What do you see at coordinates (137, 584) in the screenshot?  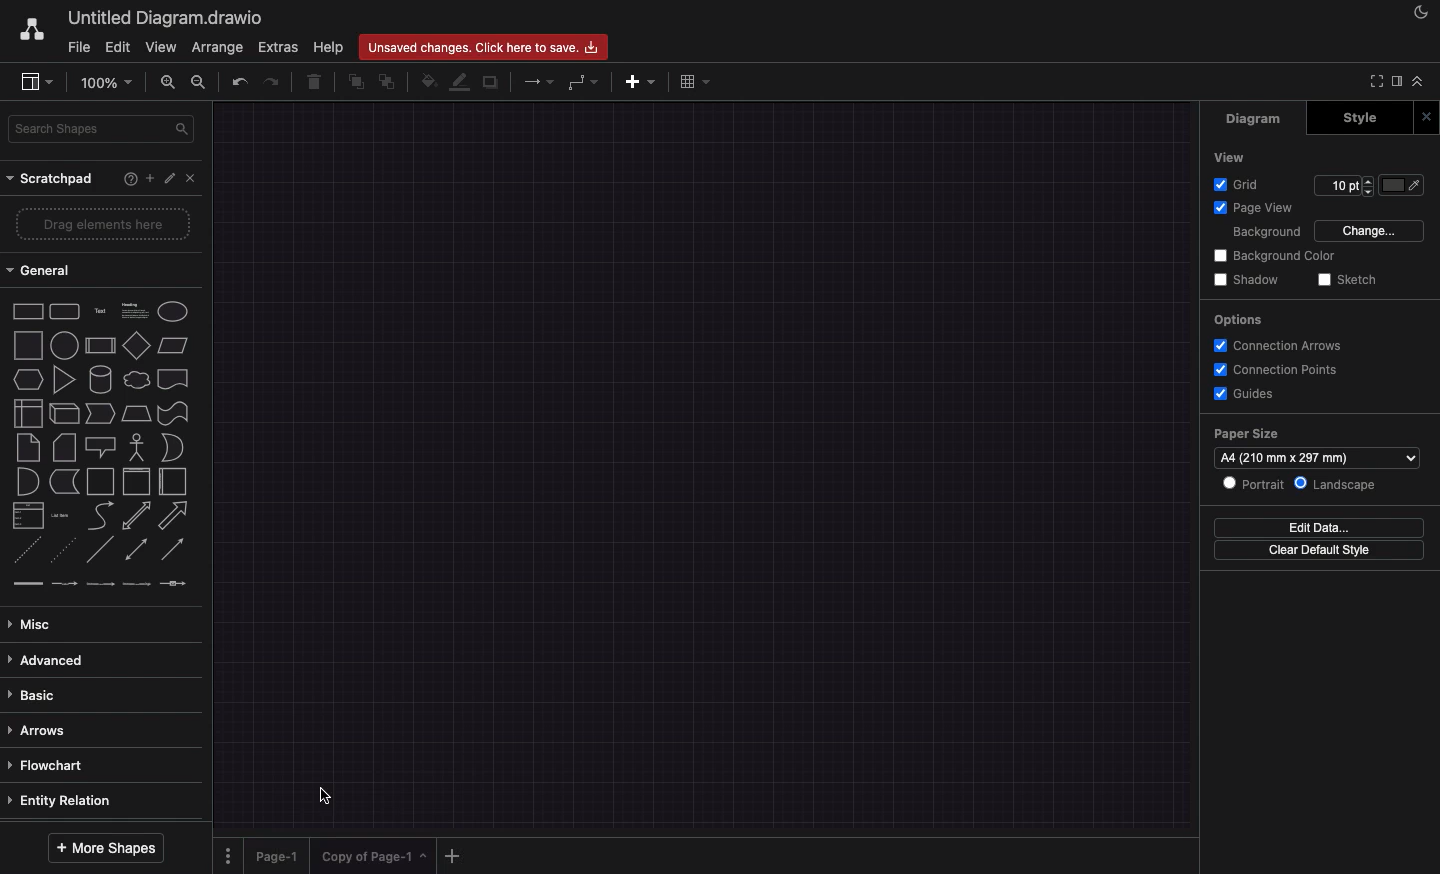 I see `connector with 3 labels` at bounding box center [137, 584].